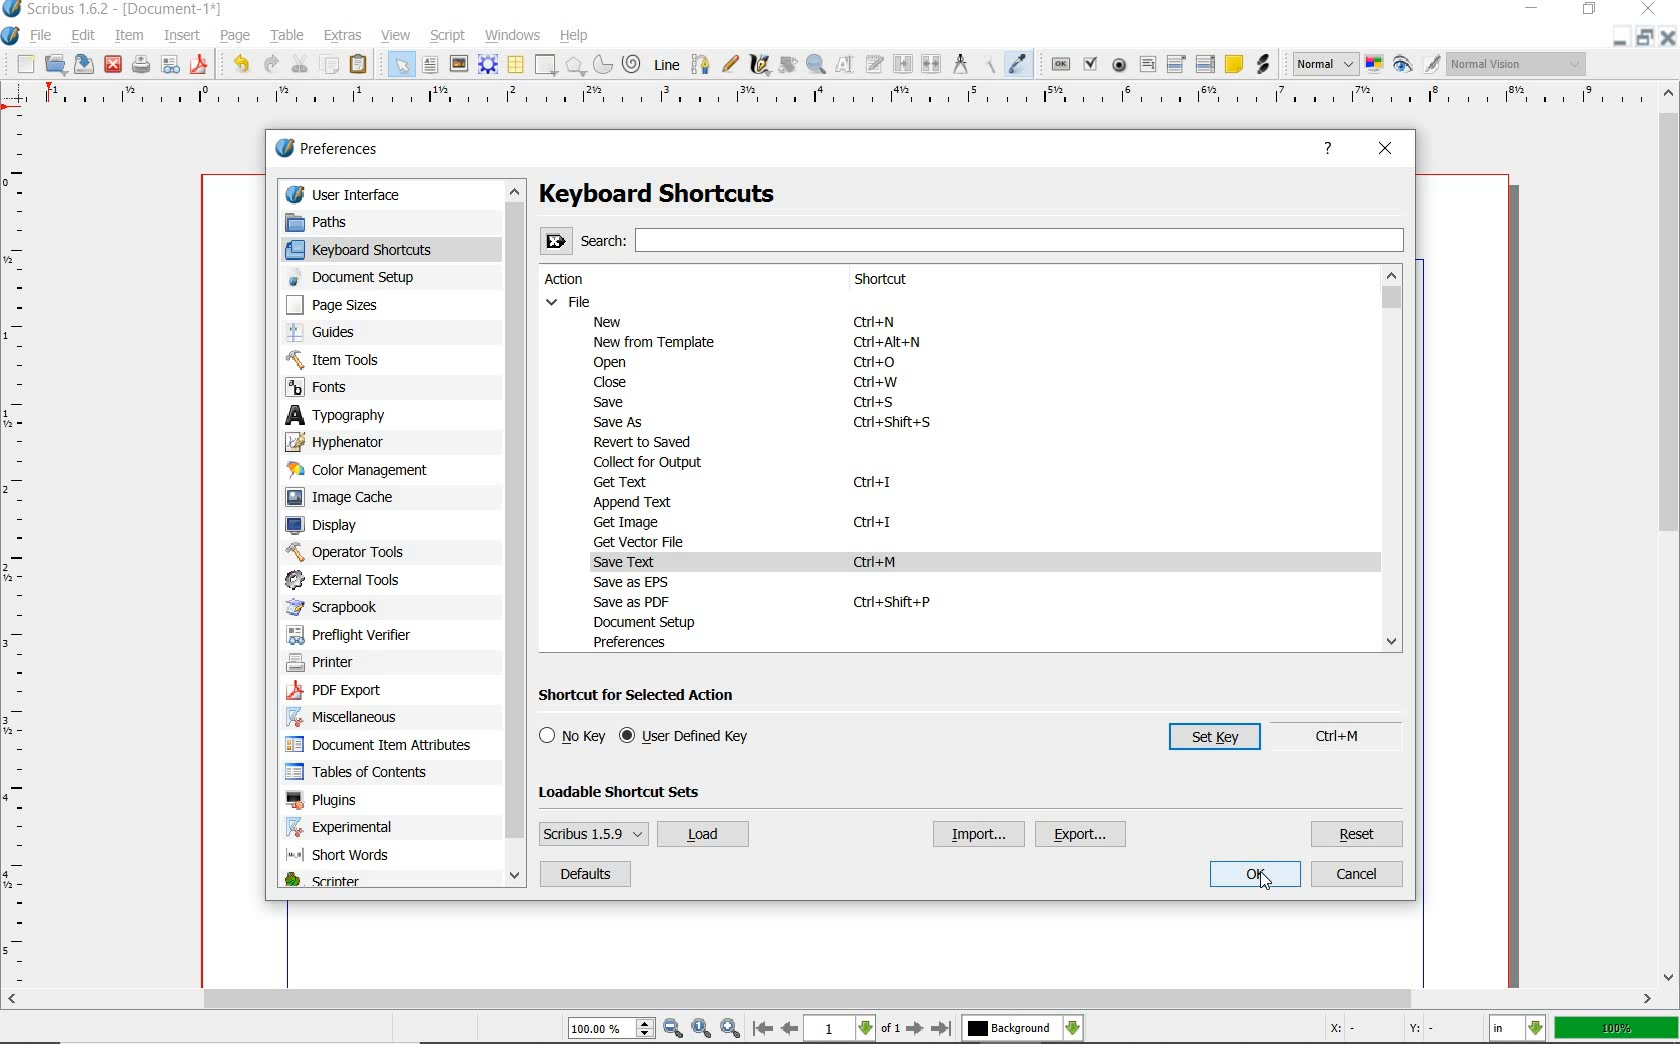 The width and height of the screenshot is (1680, 1044). What do you see at coordinates (876, 384) in the screenshot?
I see `Ctrl + W` at bounding box center [876, 384].